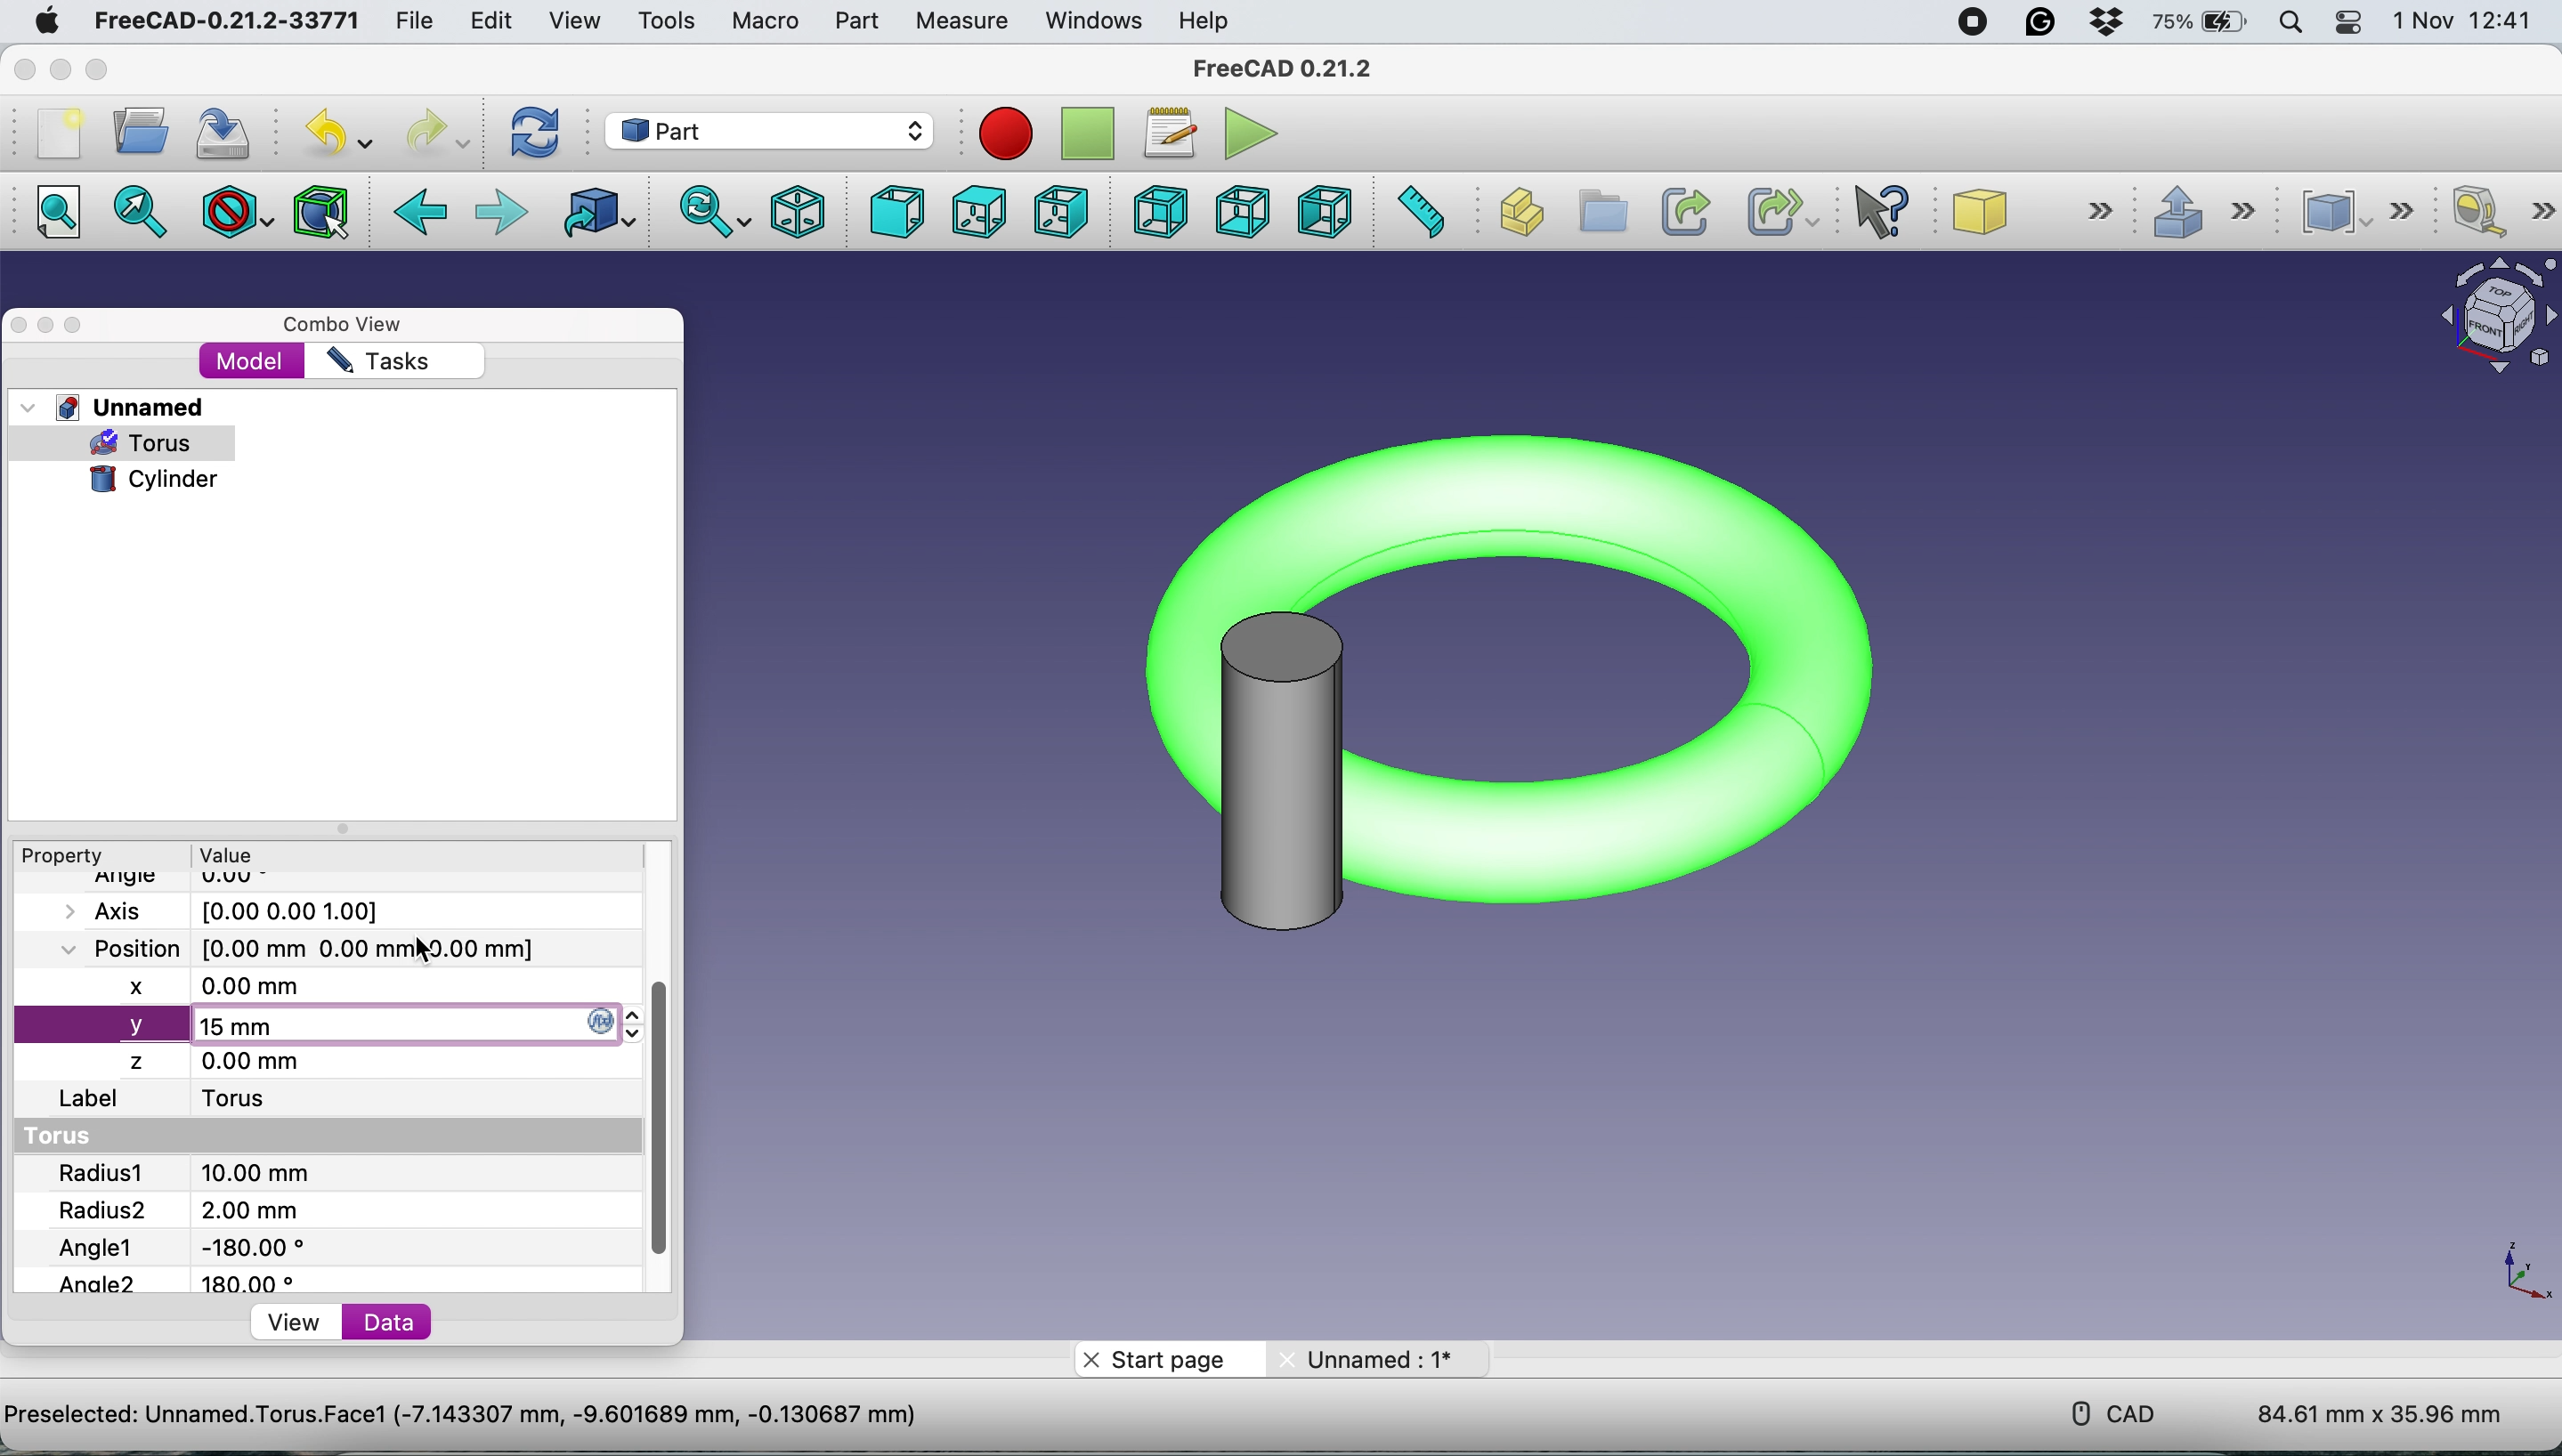 Image resolution: width=2562 pixels, height=1456 pixels. Describe the element at coordinates (1282, 68) in the screenshot. I see `freecad` at that location.